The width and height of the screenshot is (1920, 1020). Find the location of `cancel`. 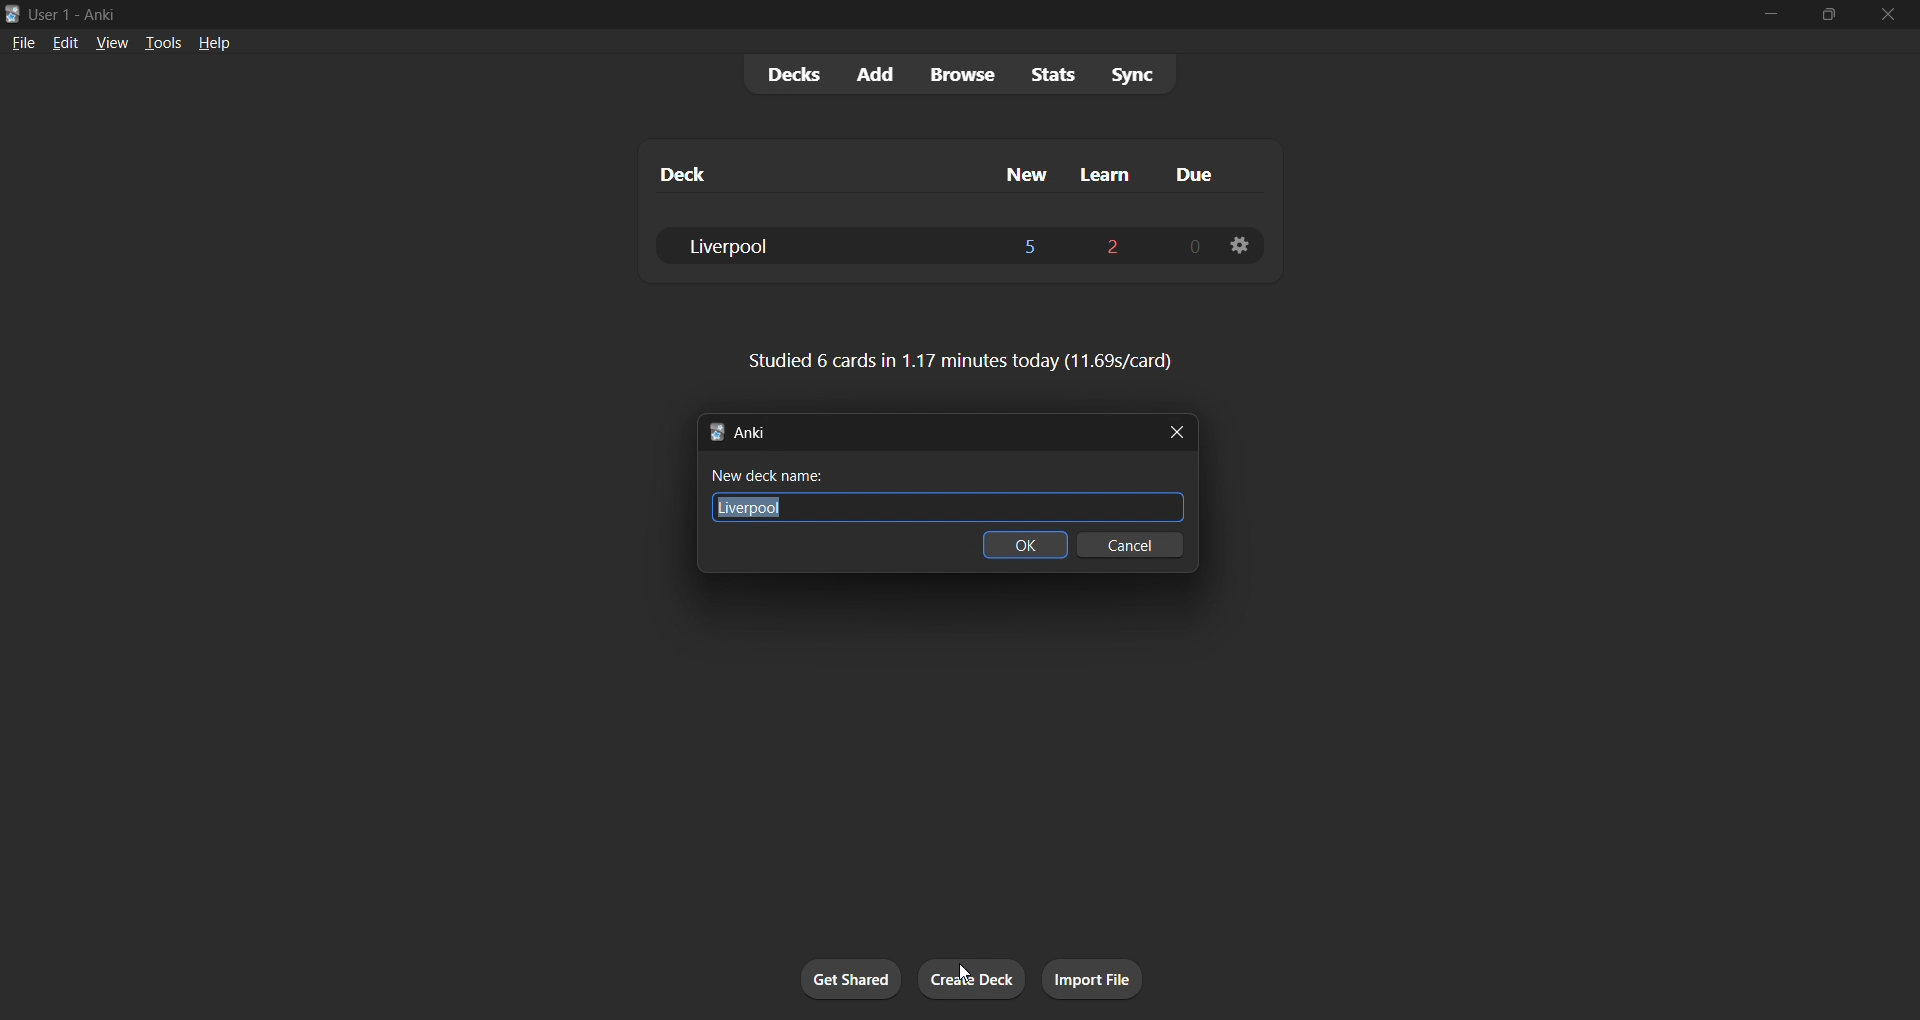

cancel is located at coordinates (1127, 551).